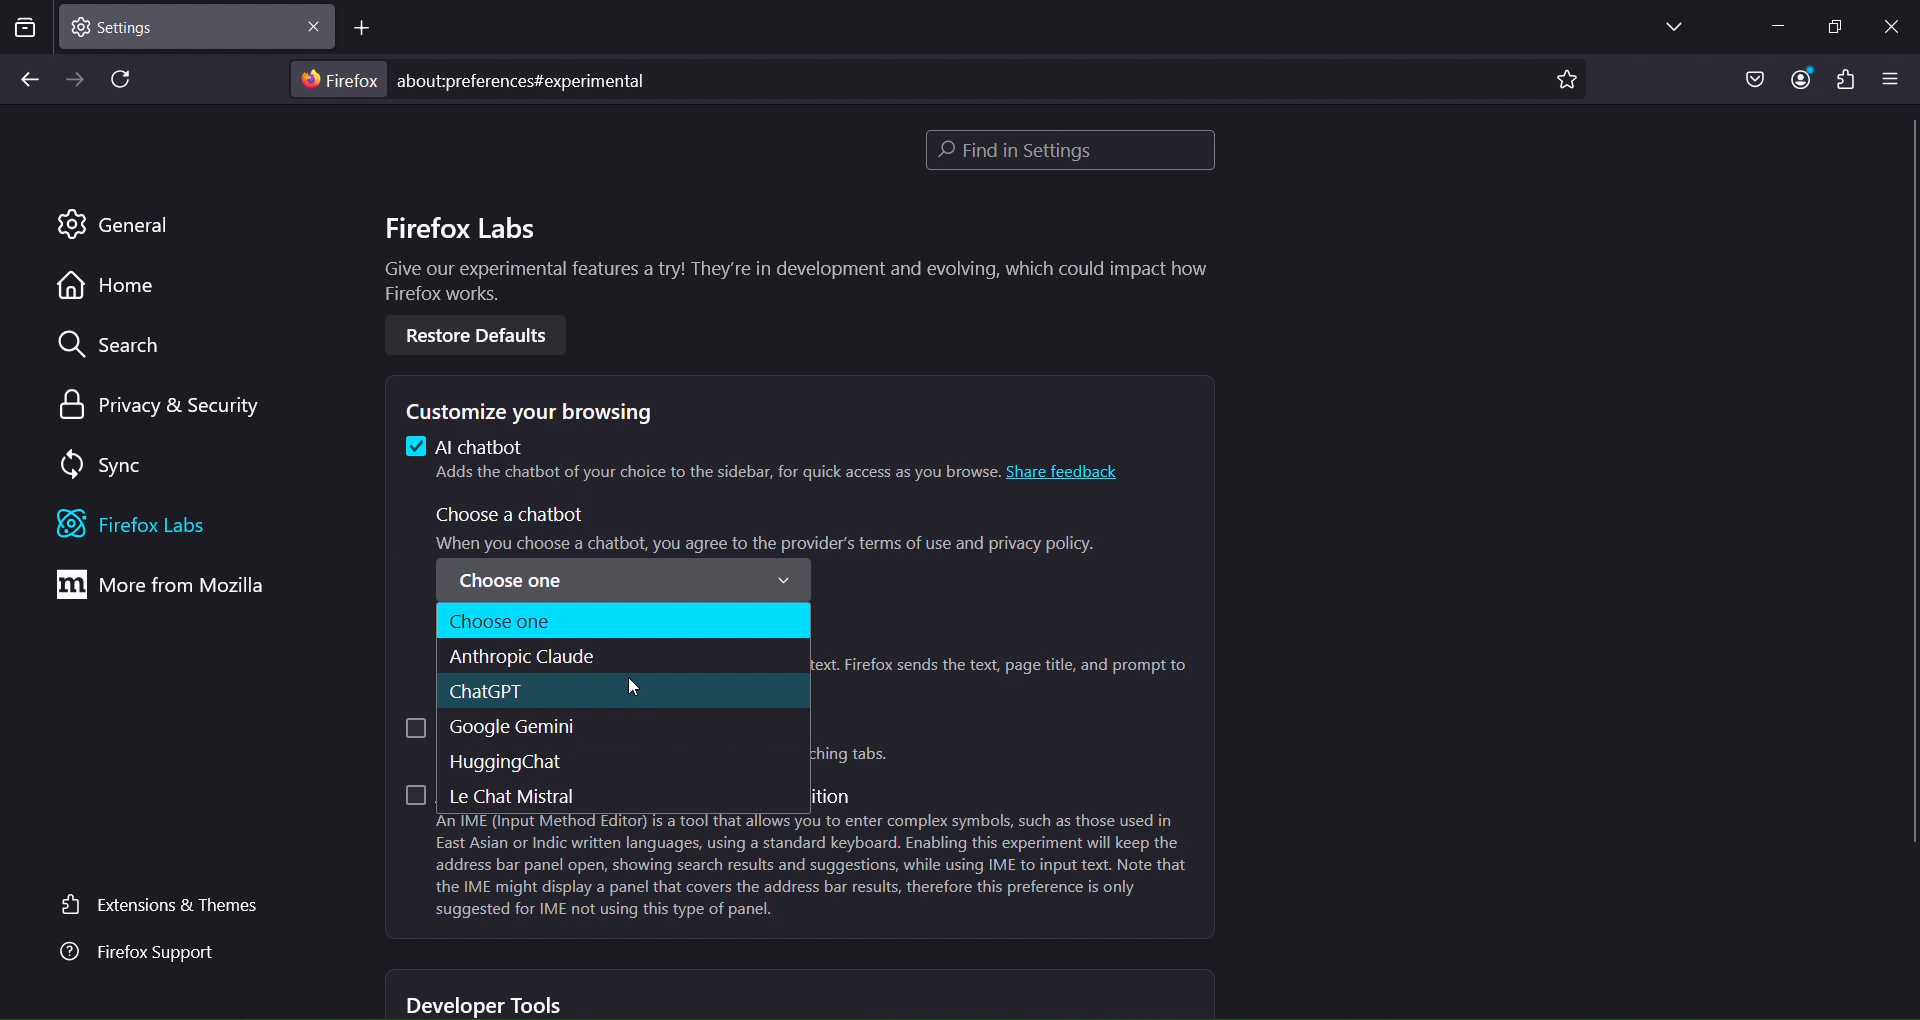 The height and width of the screenshot is (1020, 1920). Describe the element at coordinates (508, 758) in the screenshot. I see `hugging chat` at that location.